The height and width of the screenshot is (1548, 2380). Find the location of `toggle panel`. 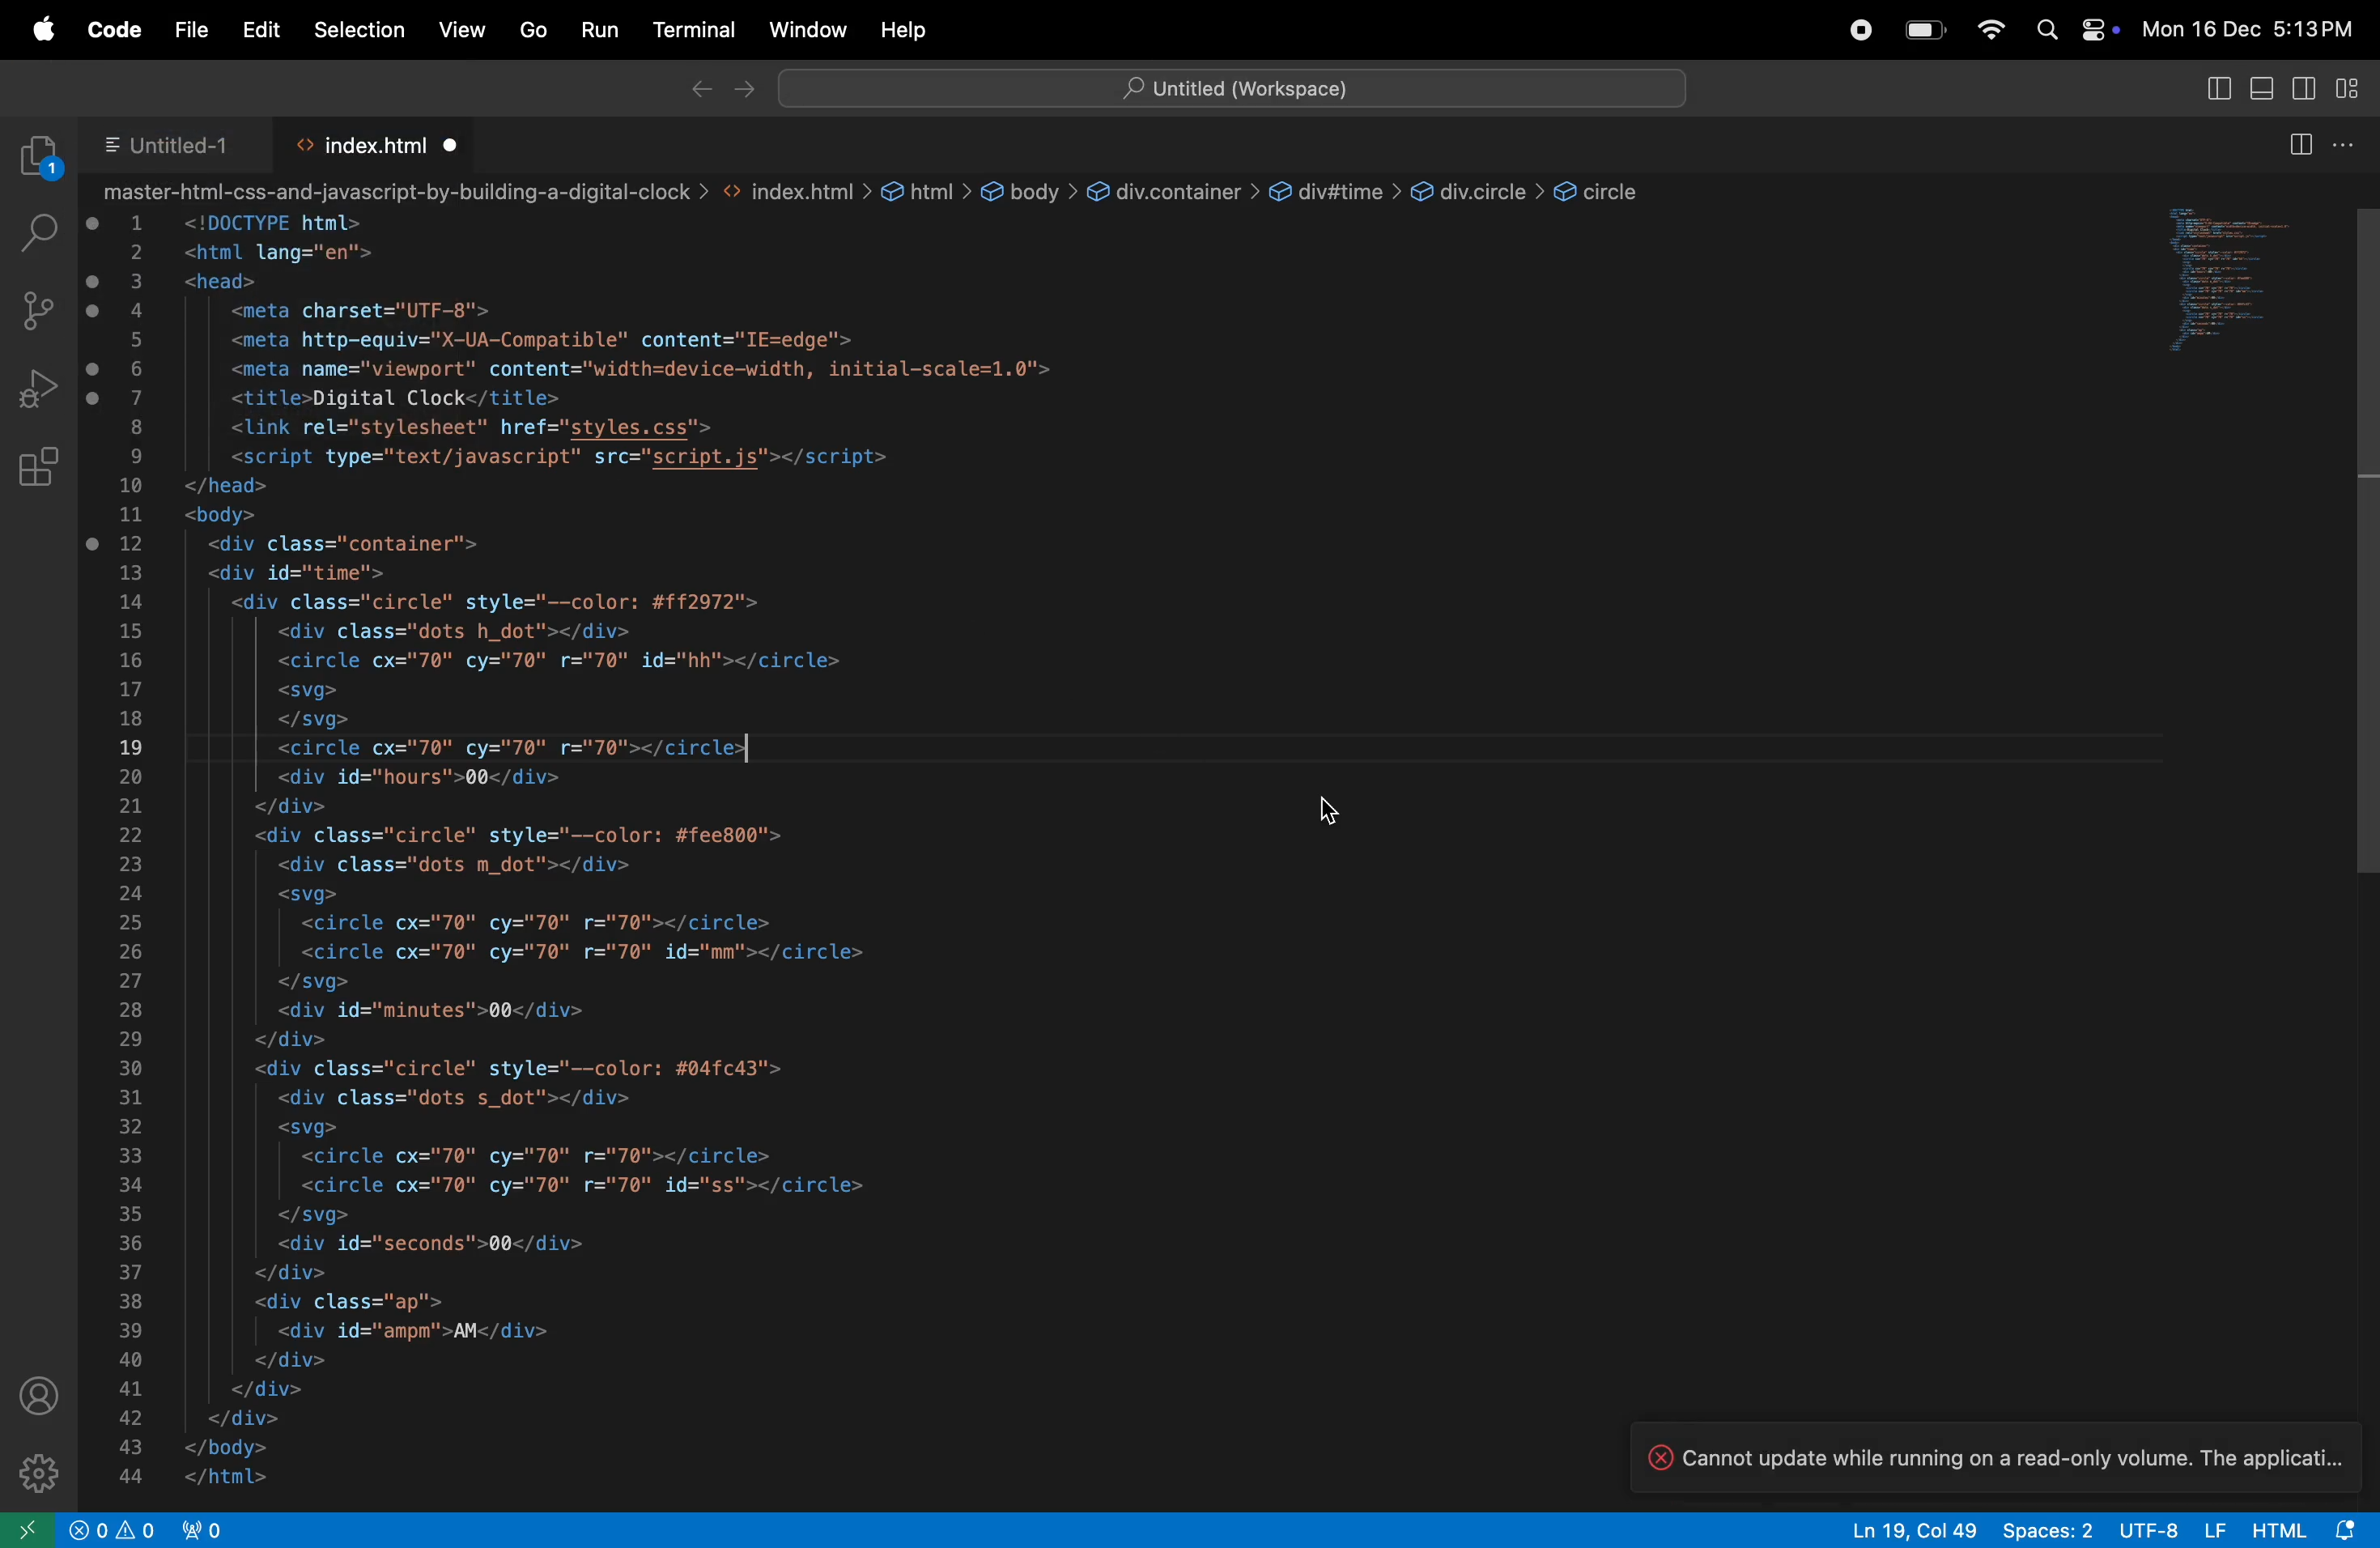

toggle panel is located at coordinates (2302, 91).